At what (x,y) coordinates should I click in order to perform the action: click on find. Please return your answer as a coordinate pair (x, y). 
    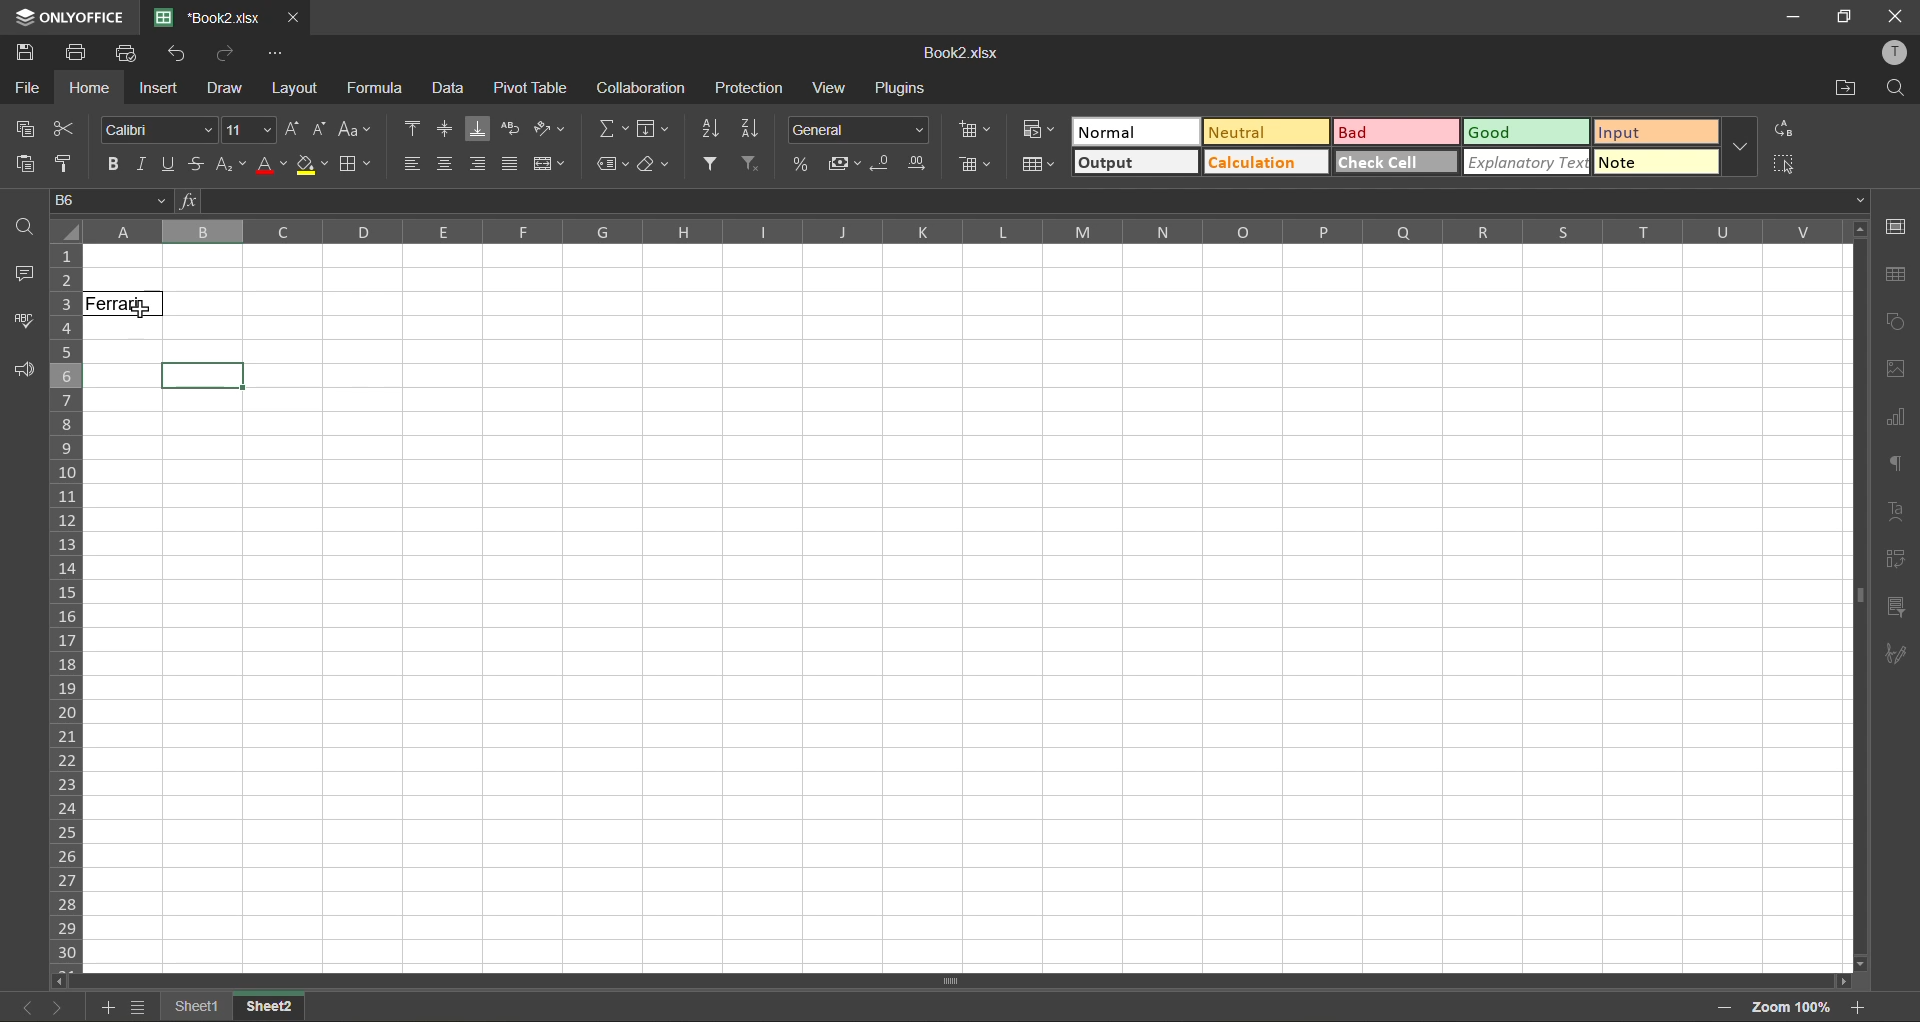
    Looking at the image, I should click on (23, 225).